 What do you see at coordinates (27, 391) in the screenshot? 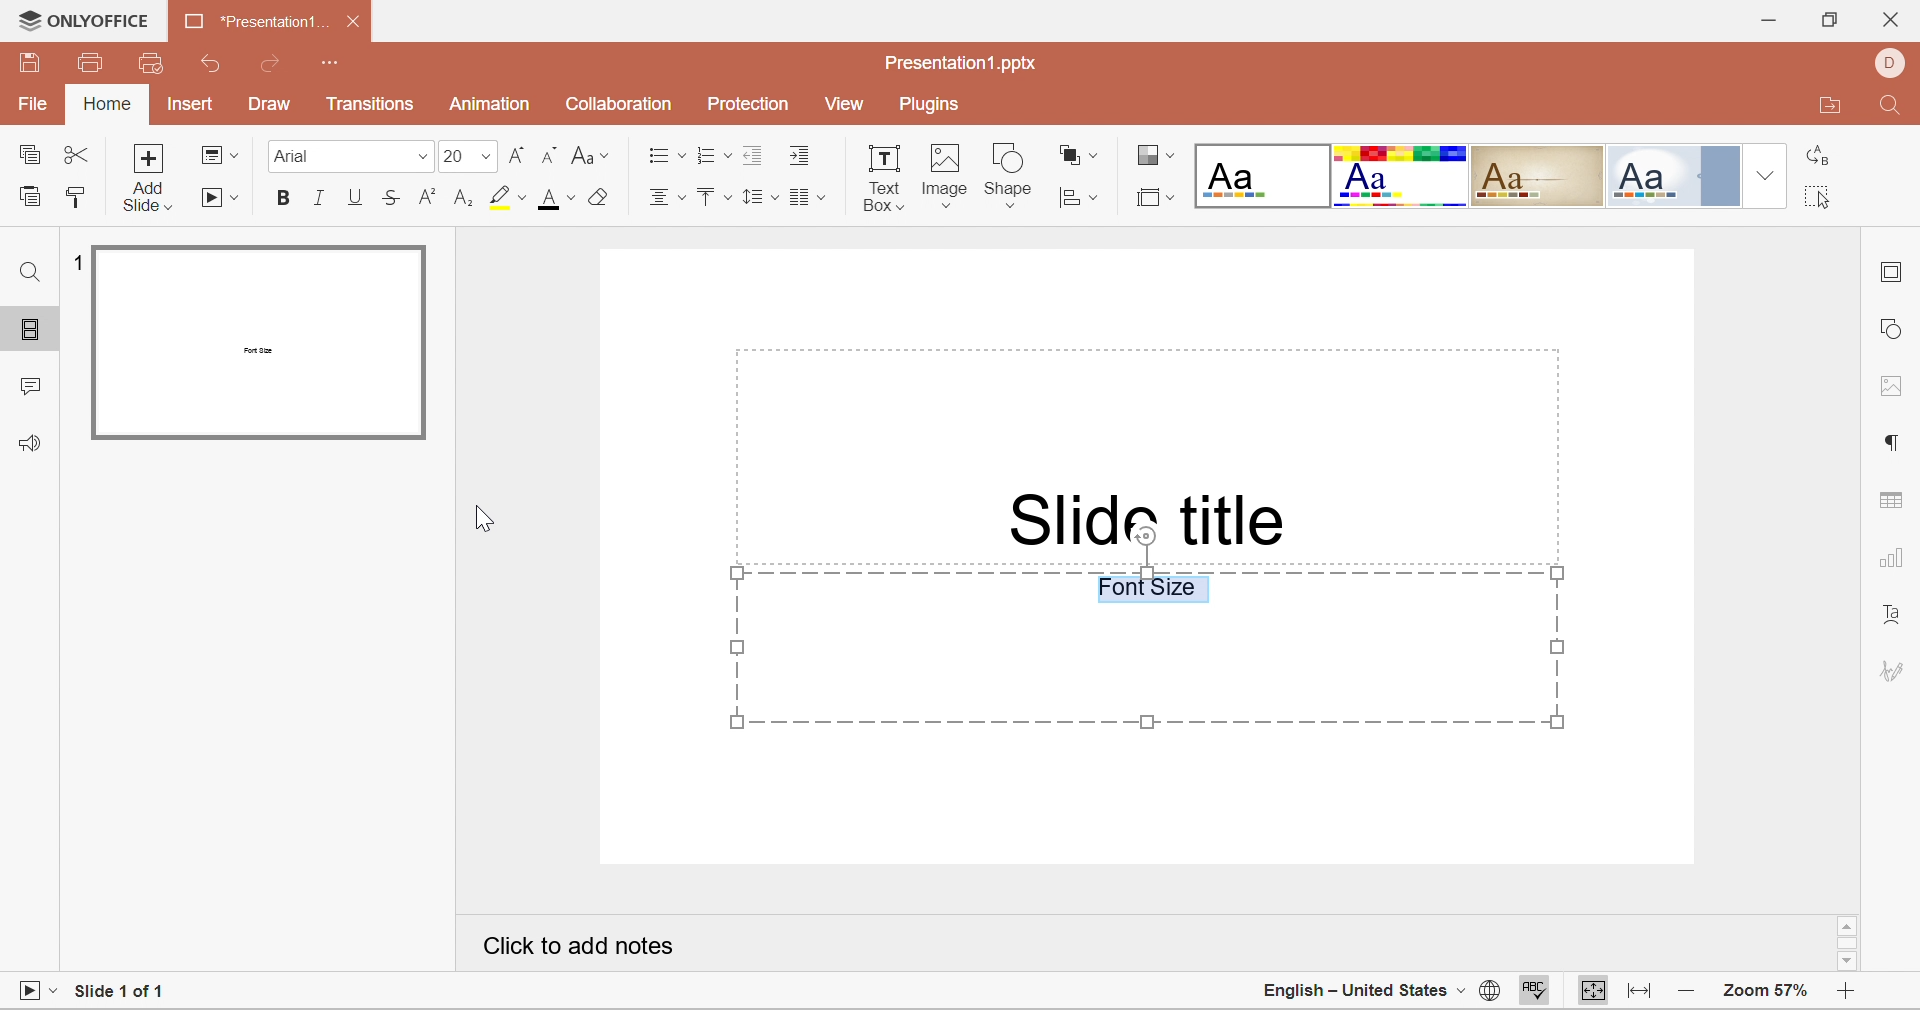
I see `Comments` at bounding box center [27, 391].